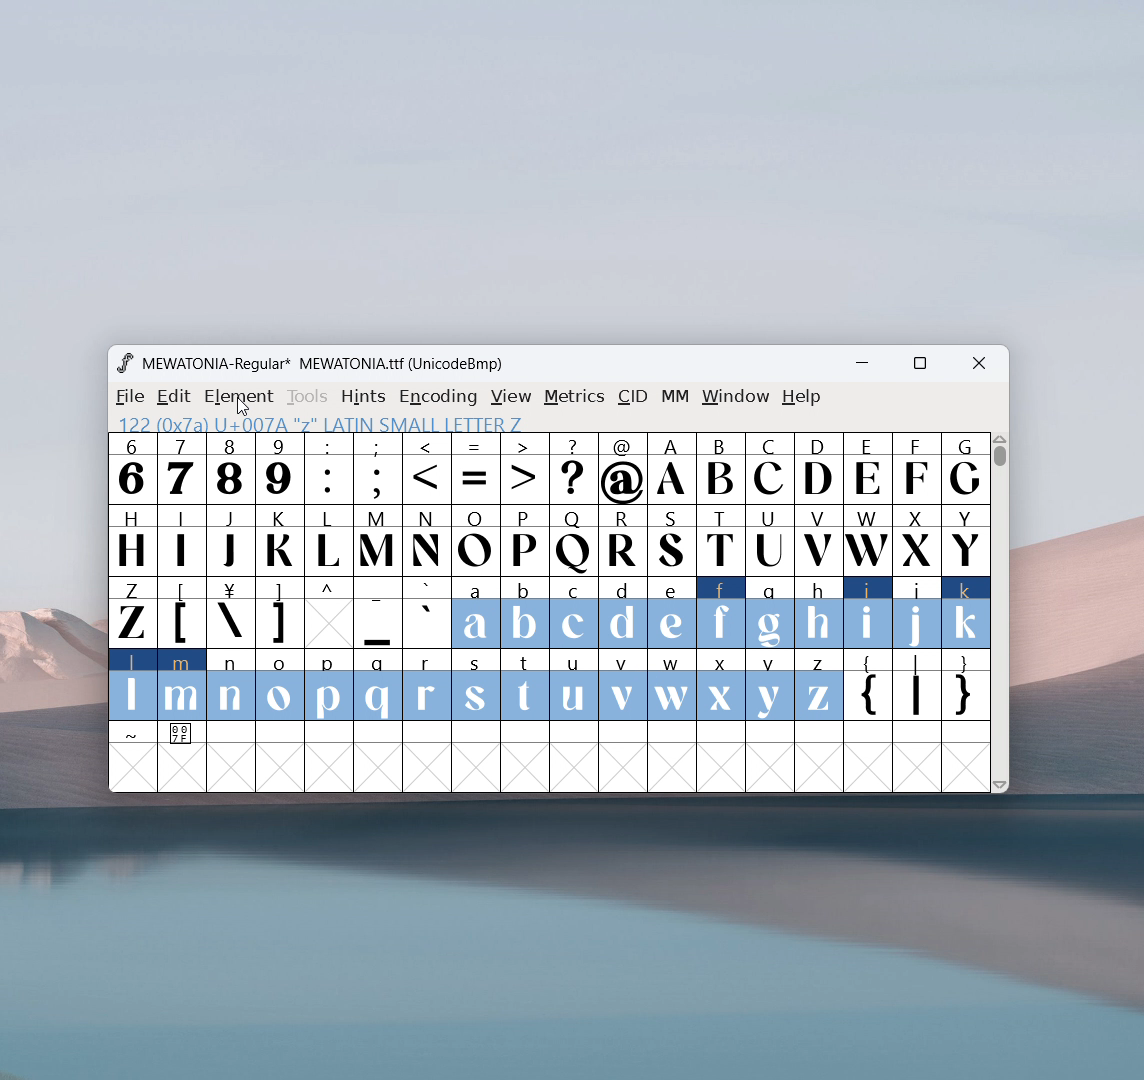 The height and width of the screenshot is (1080, 1144). I want to click on R, so click(622, 542).